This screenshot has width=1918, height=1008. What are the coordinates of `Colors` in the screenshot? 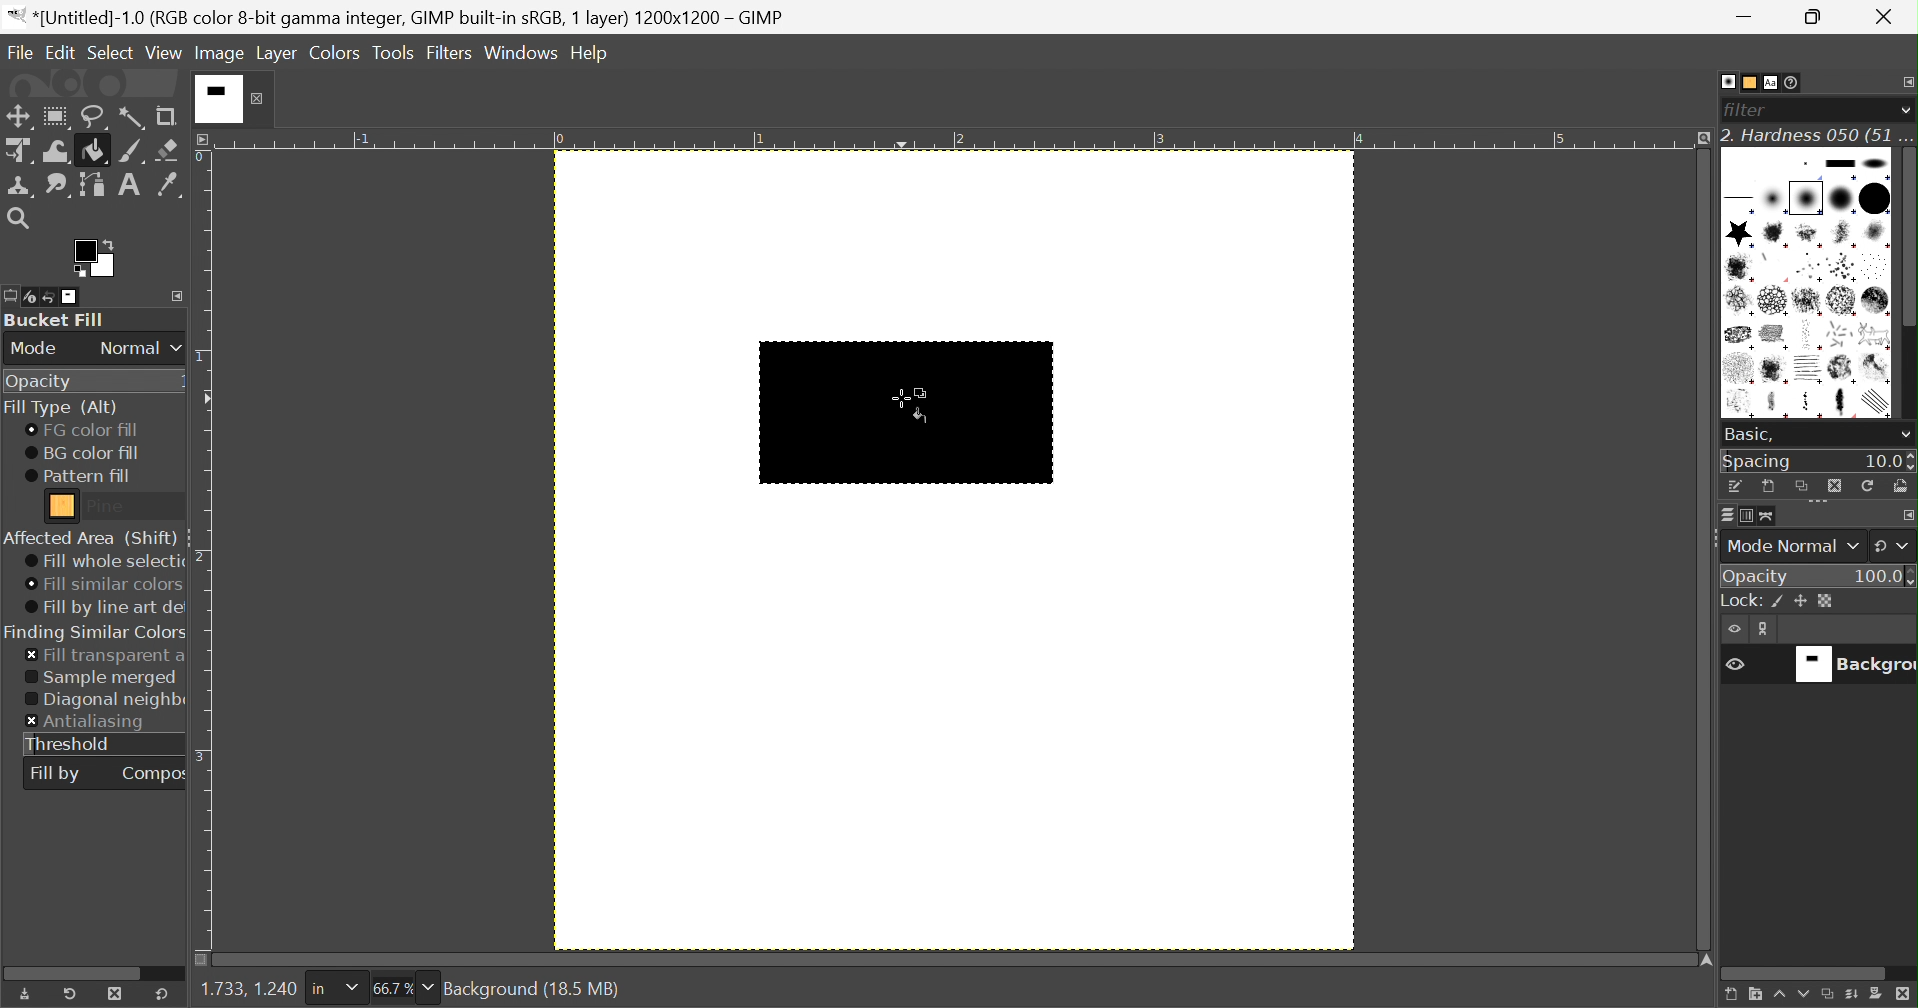 It's located at (334, 52).